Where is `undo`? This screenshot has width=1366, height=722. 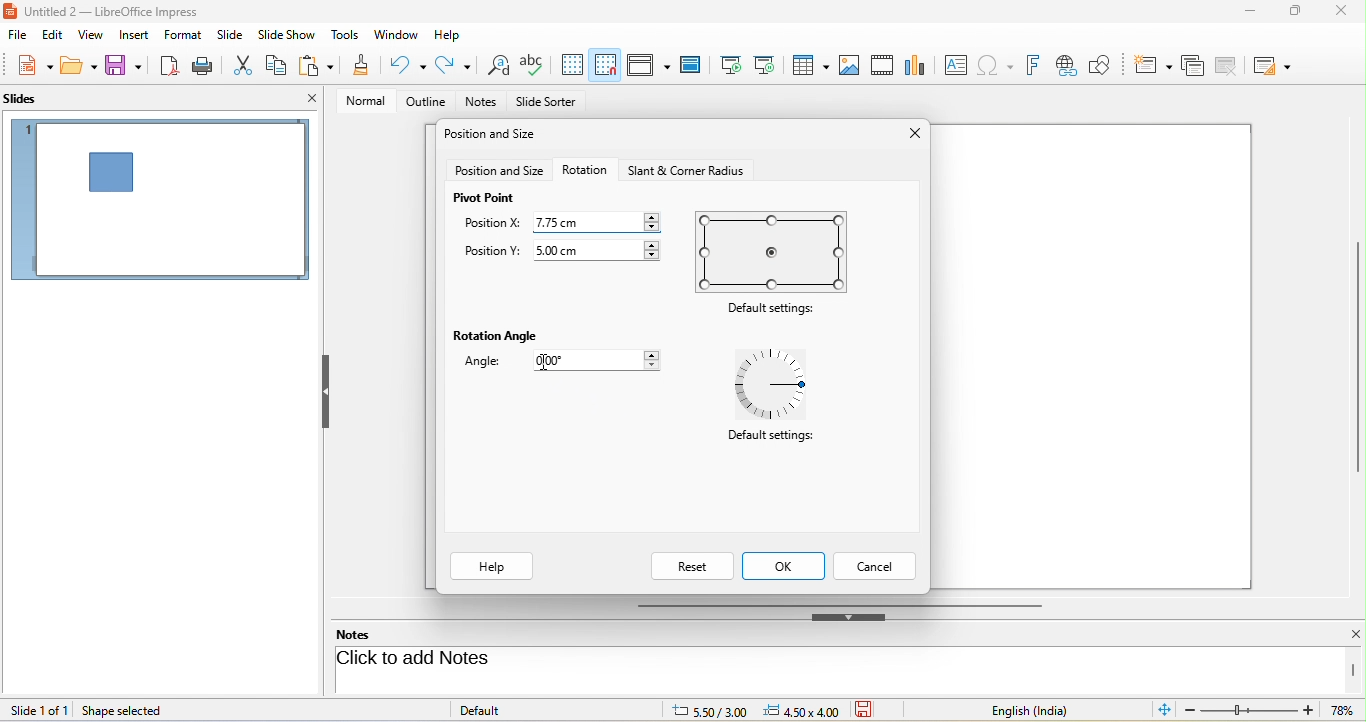 undo is located at coordinates (410, 65).